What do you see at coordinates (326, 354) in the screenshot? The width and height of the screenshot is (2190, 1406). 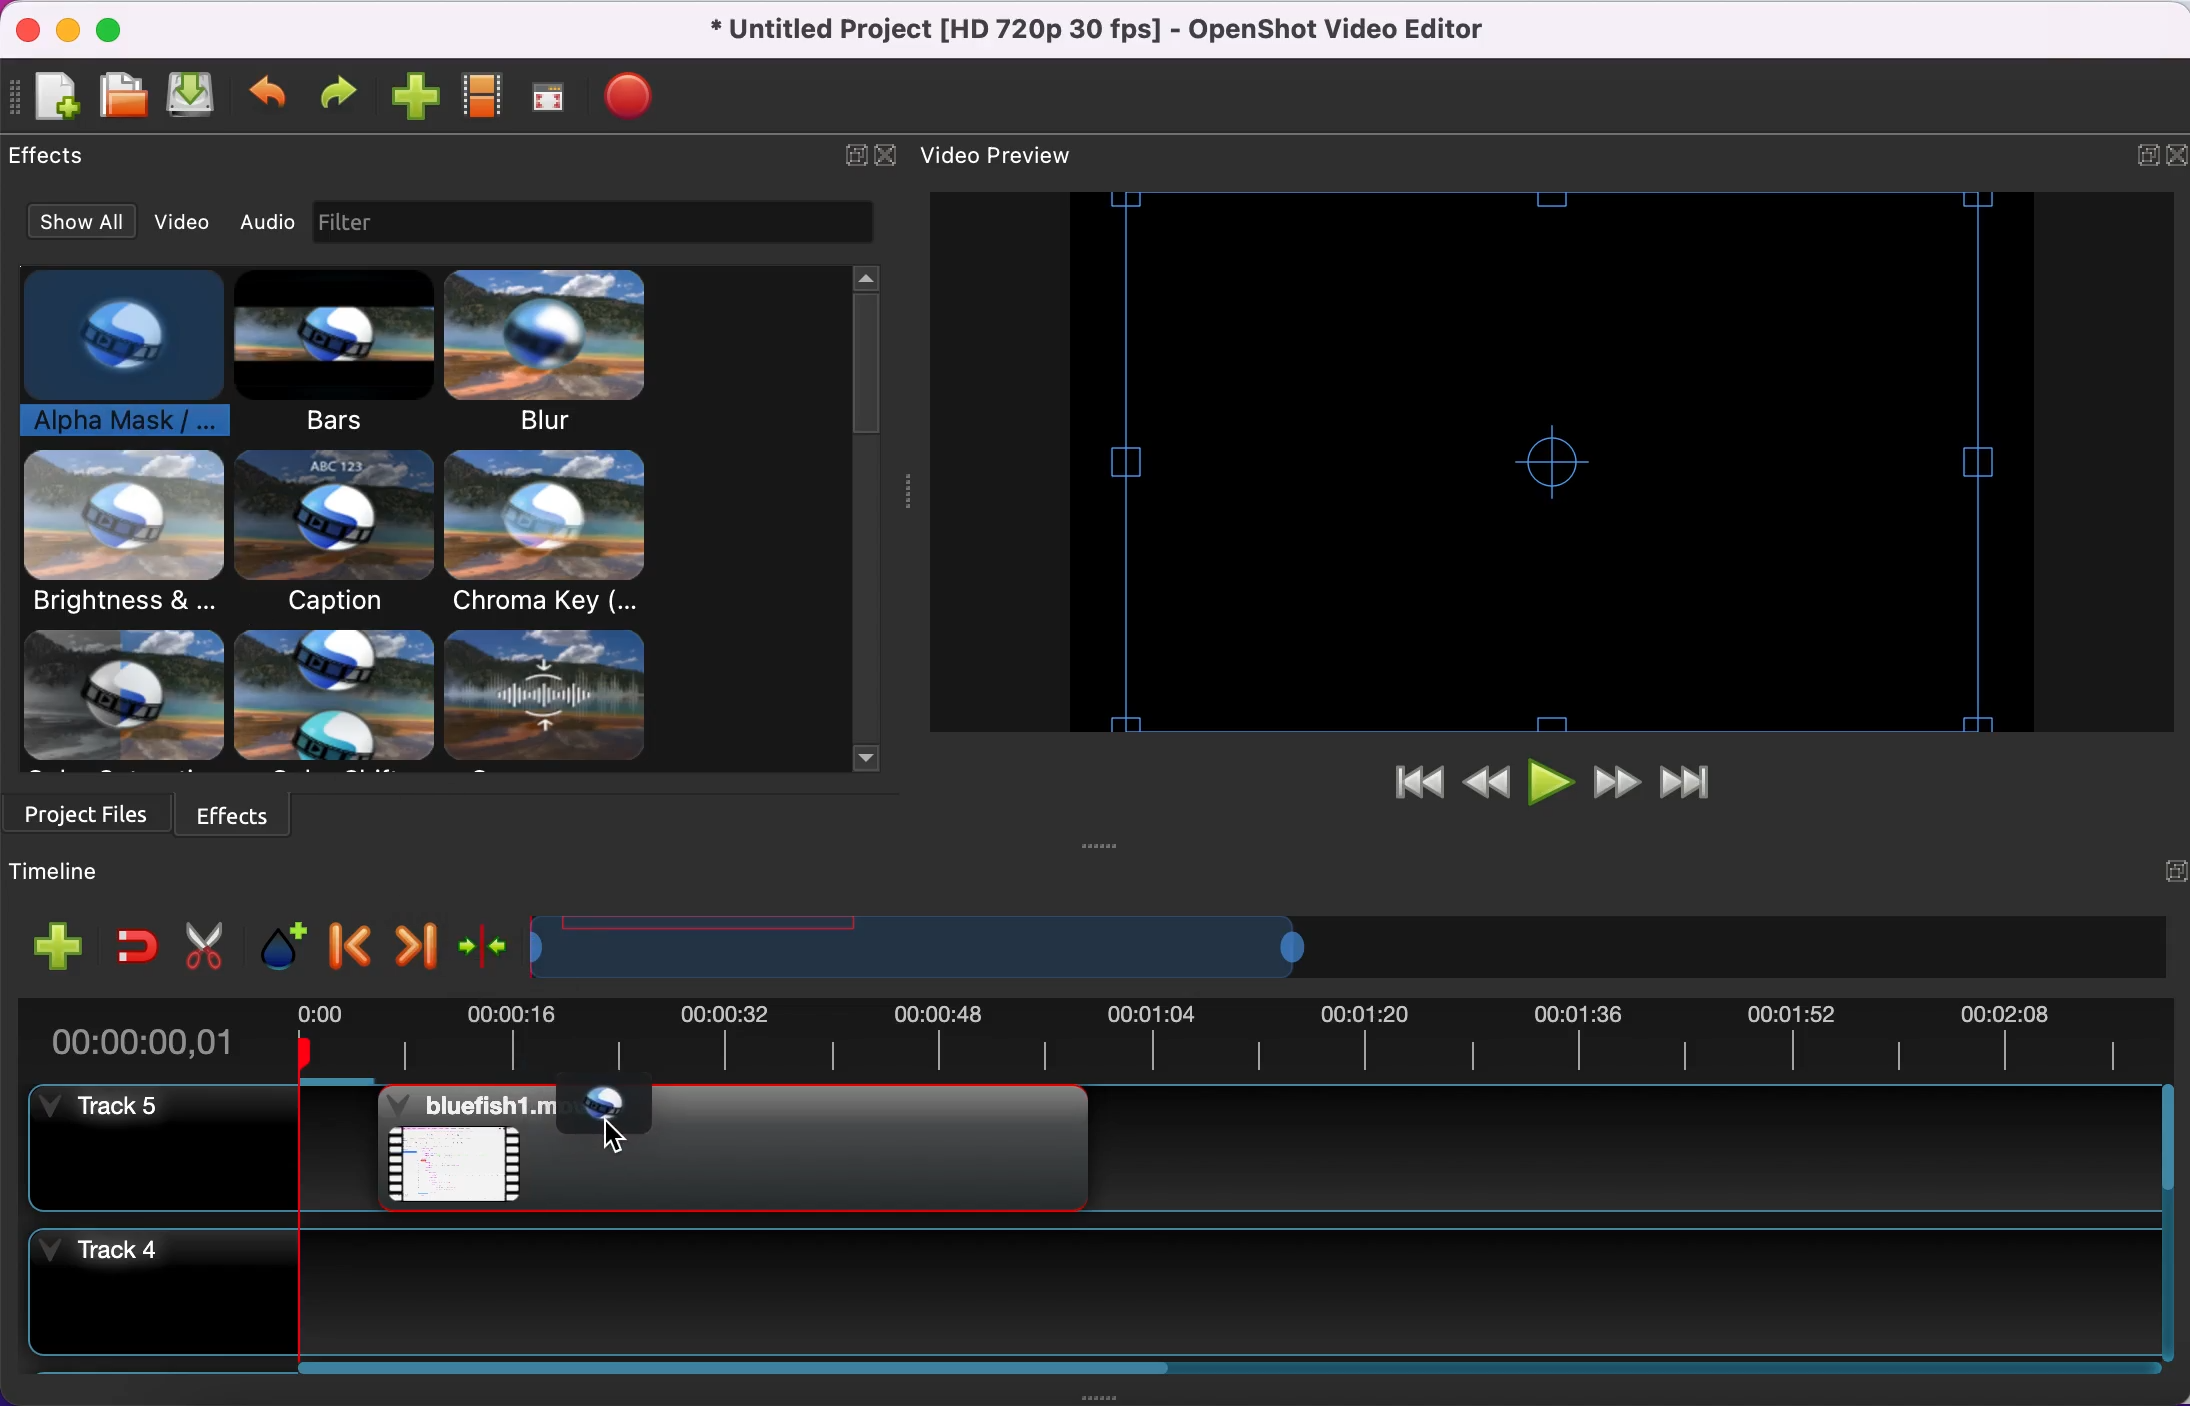 I see `bars` at bounding box center [326, 354].